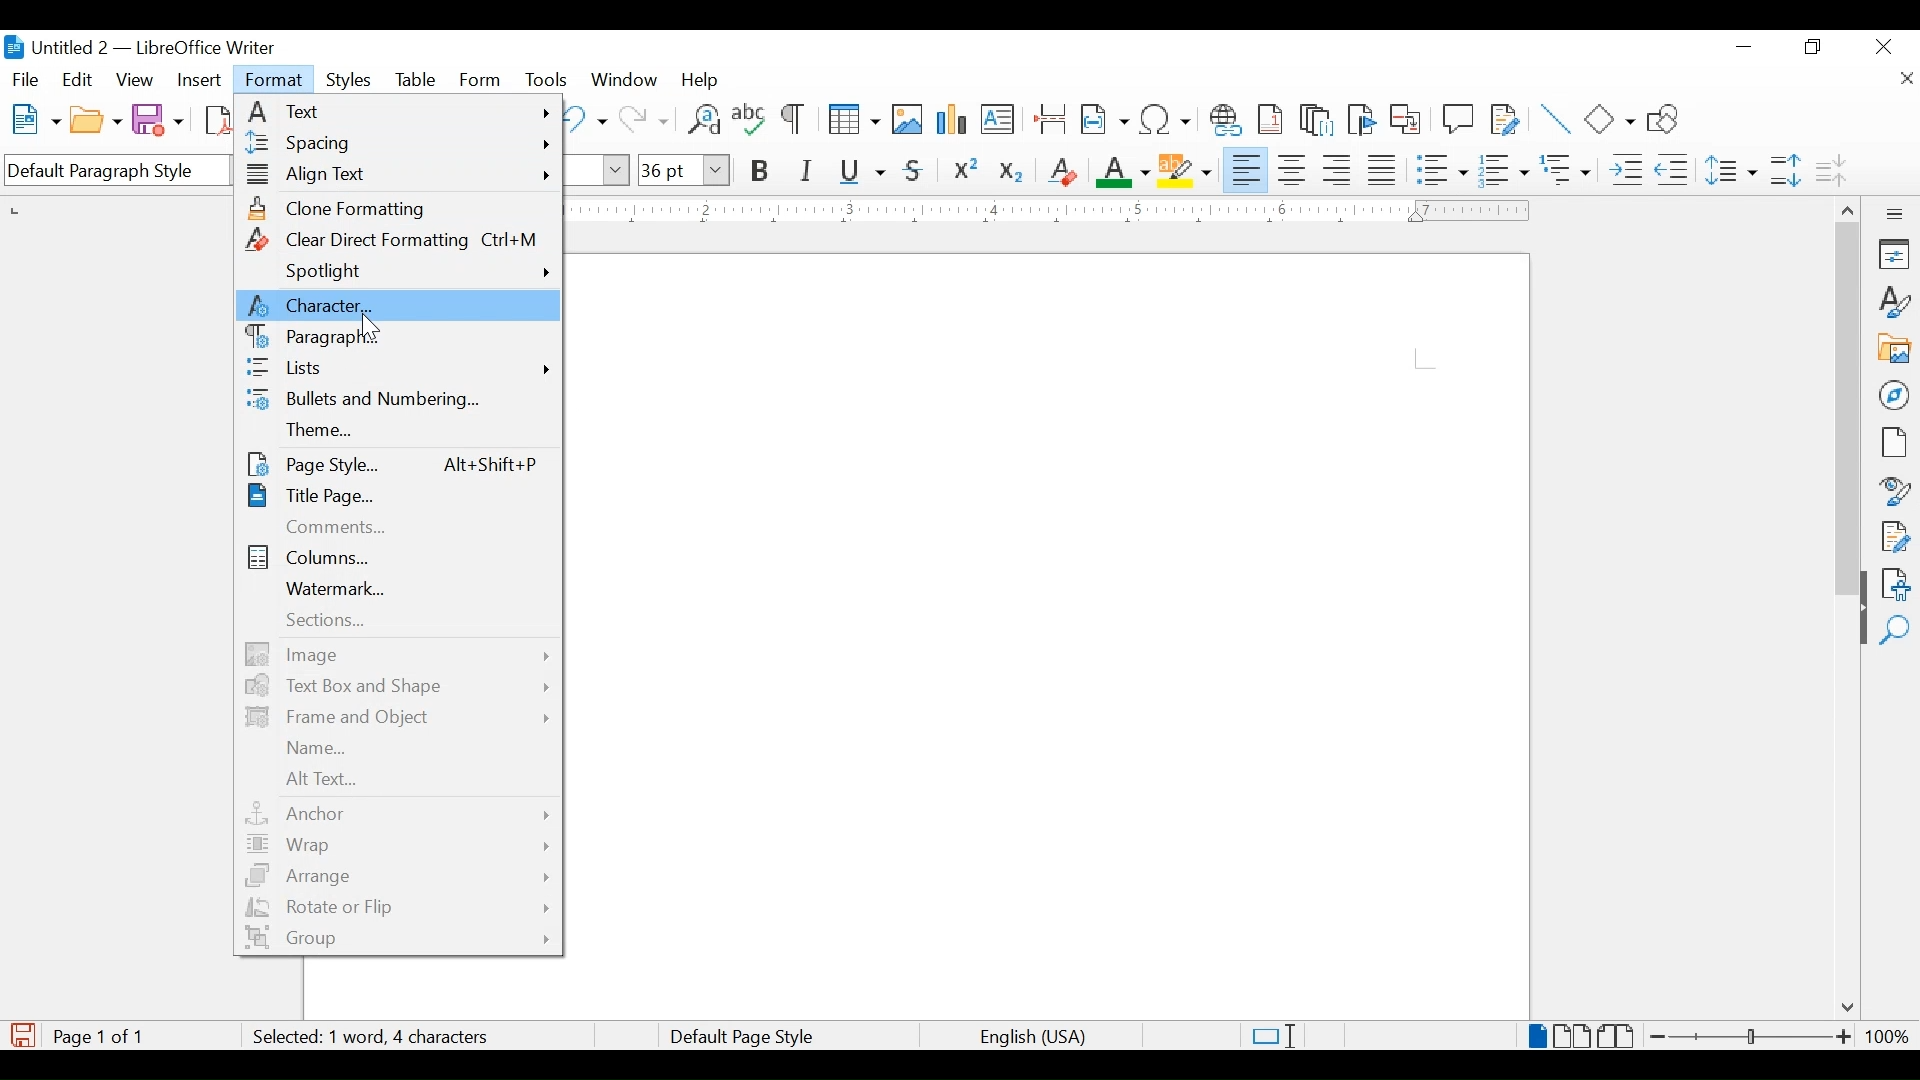  Describe the element at coordinates (320, 430) in the screenshot. I see `theme` at that location.